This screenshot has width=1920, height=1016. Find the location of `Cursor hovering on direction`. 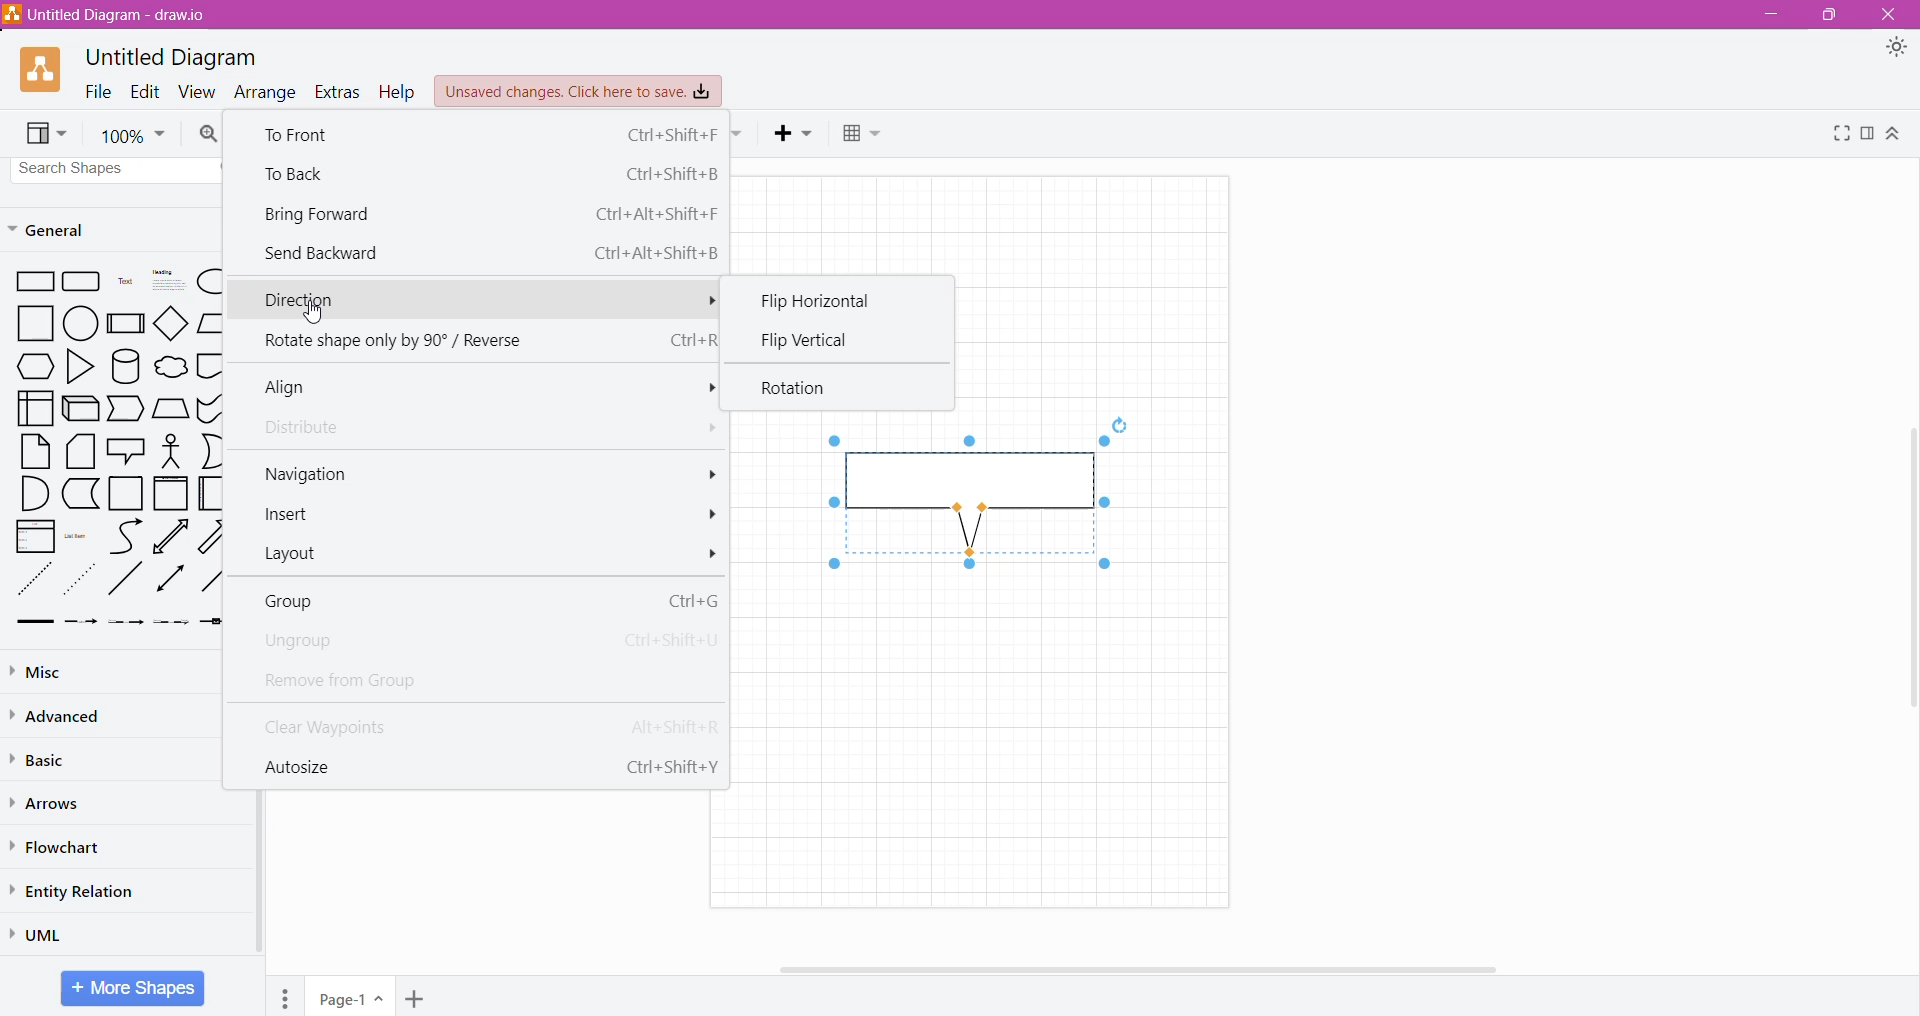

Cursor hovering on direction is located at coordinates (313, 314).